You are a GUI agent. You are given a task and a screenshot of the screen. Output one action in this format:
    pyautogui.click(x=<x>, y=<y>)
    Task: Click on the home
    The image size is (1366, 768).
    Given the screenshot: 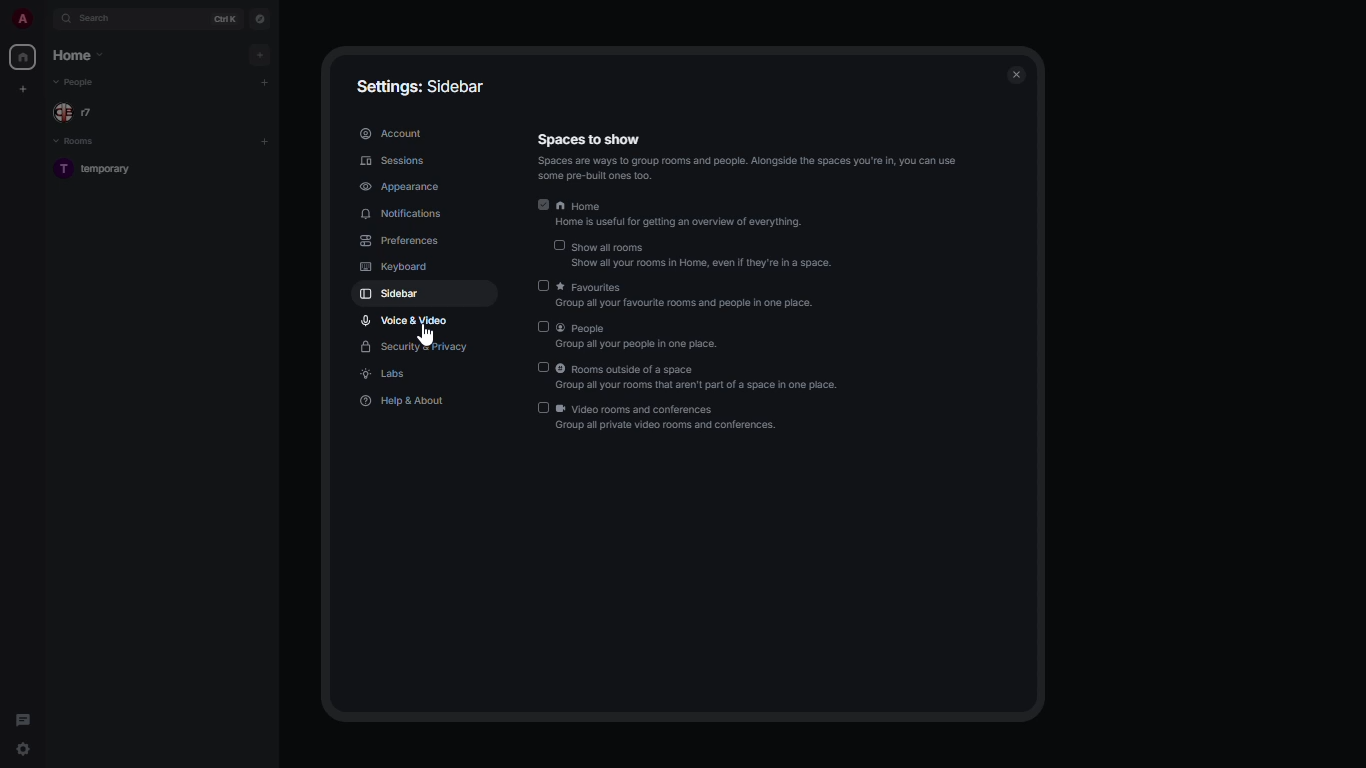 What is the action you would take?
    pyautogui.click(x=79, y=55)
    